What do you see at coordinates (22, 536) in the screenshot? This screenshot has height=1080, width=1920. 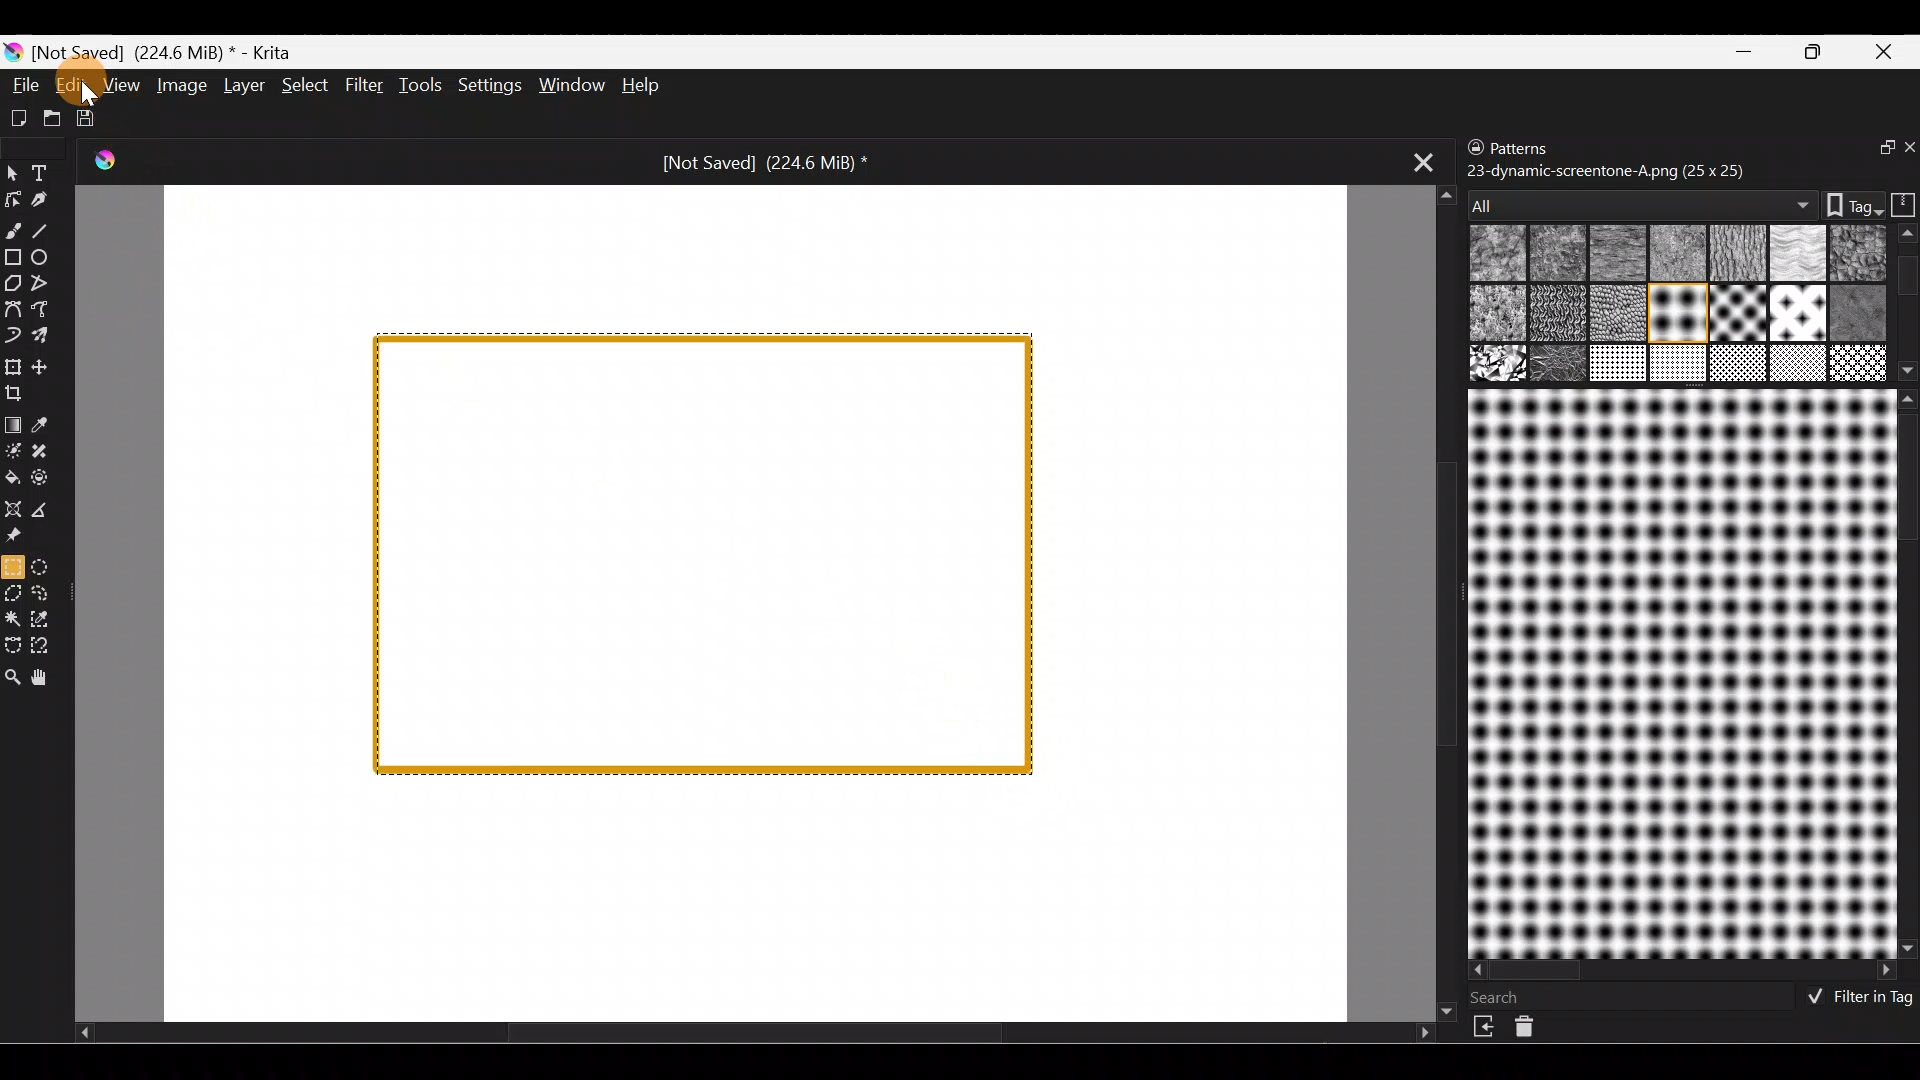 I see `Reference images tool` at bounding box center [22, 536].